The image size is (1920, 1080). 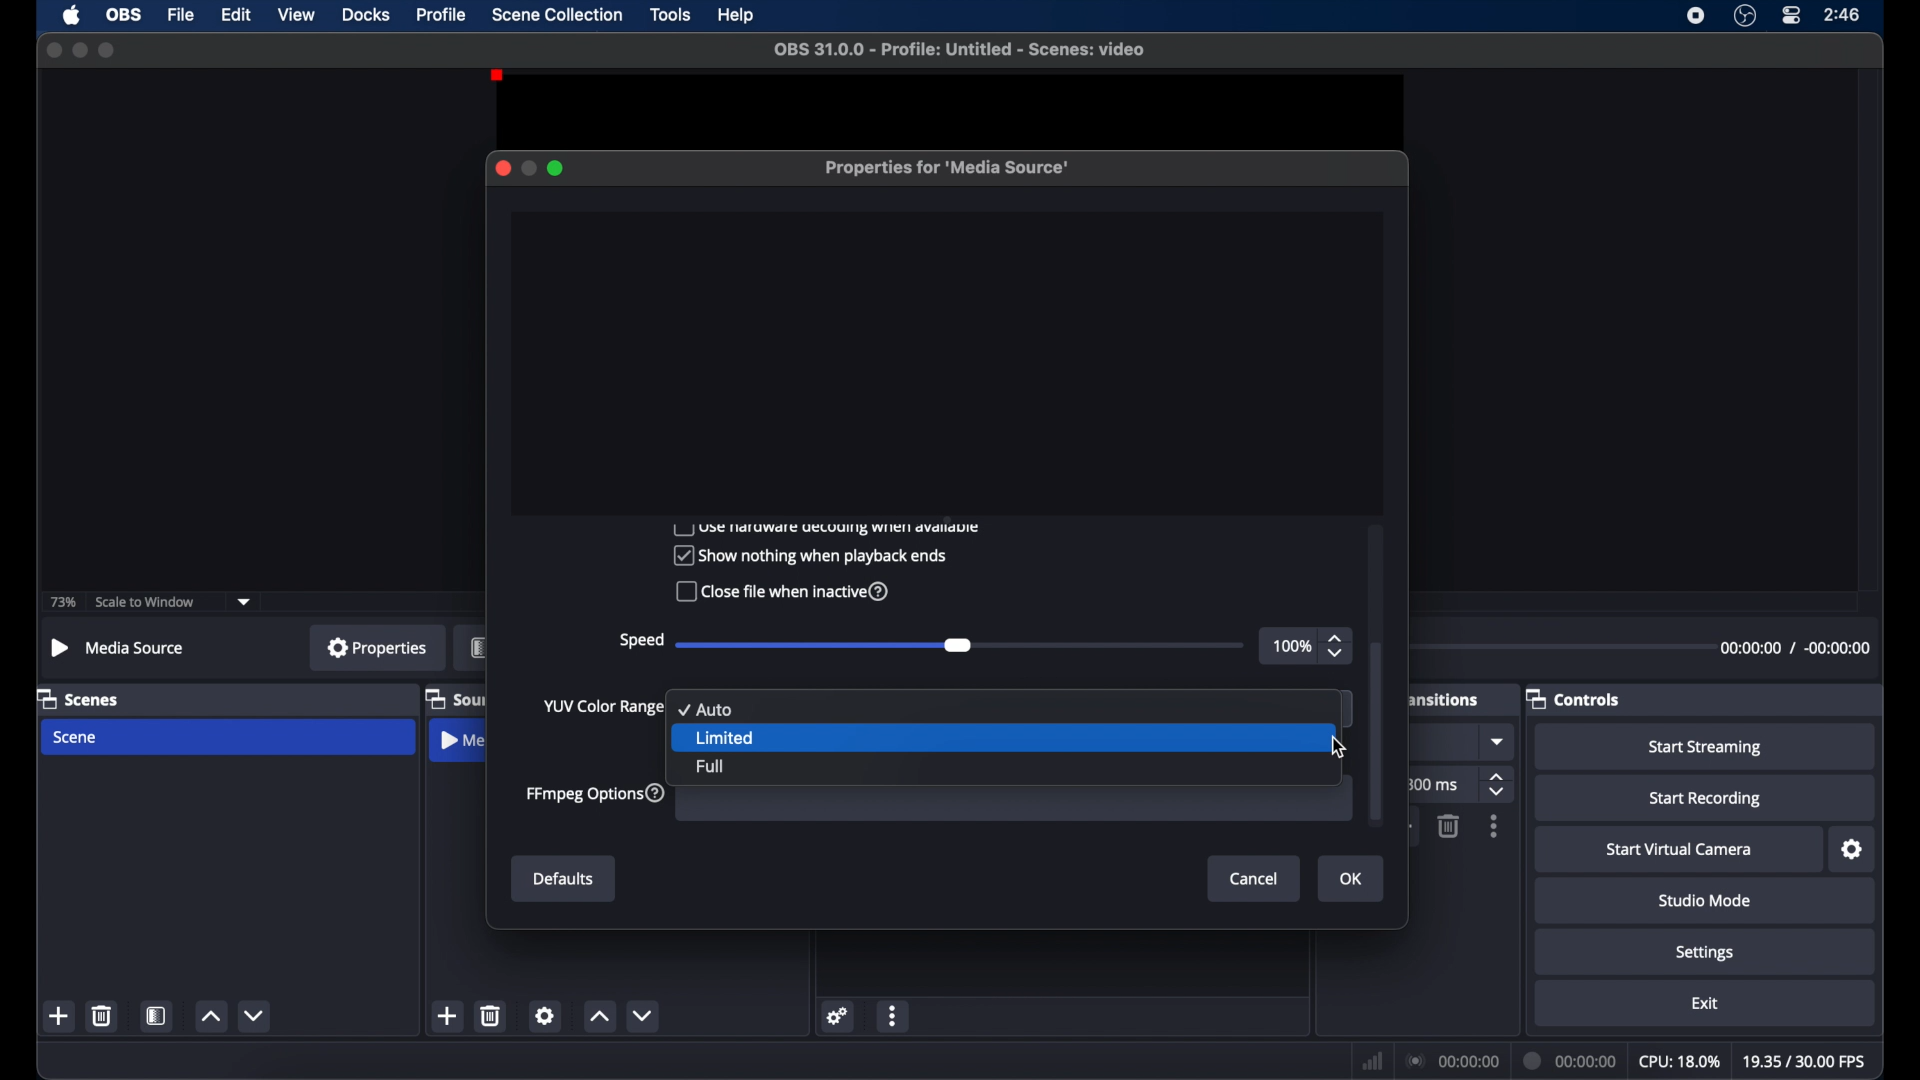 I want to click on file, so click(x=182, y=15).